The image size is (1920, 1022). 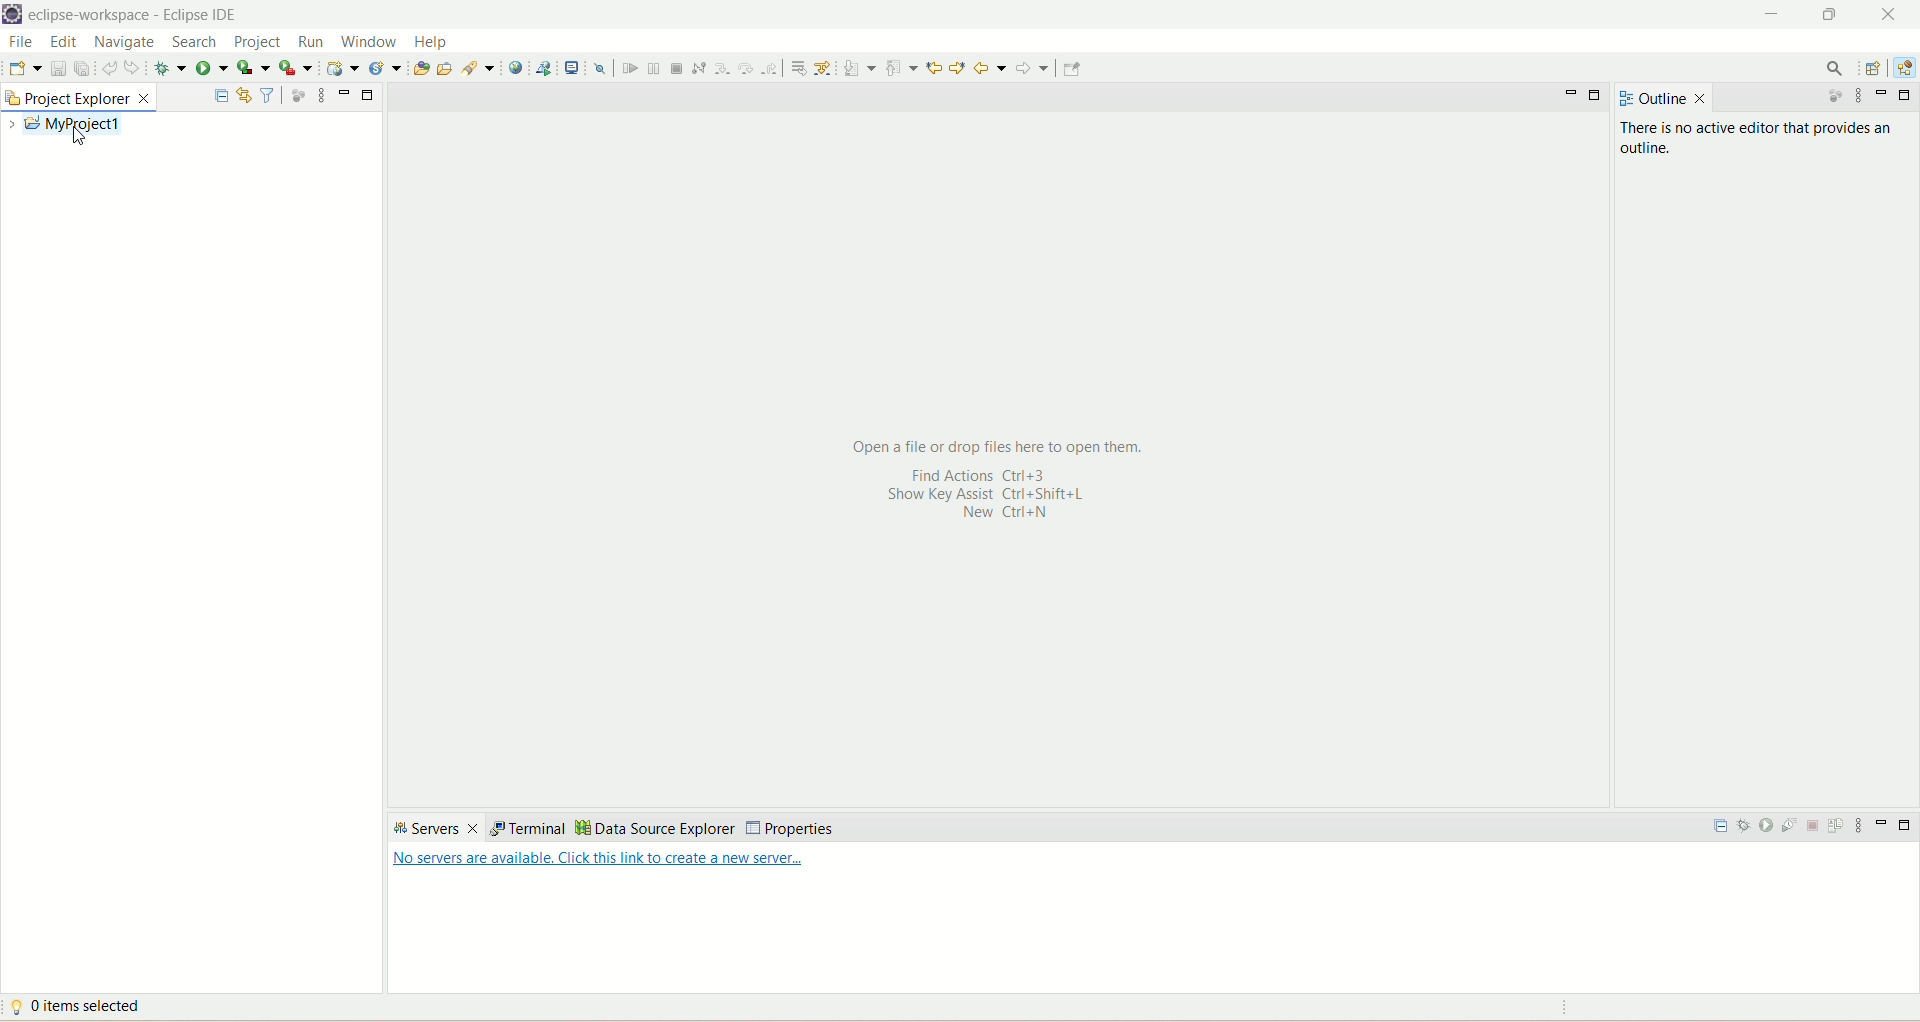 What do you see at coordinates (678, 68) in the screenshot?
I see `terminate` at bounding box center [678, 68].